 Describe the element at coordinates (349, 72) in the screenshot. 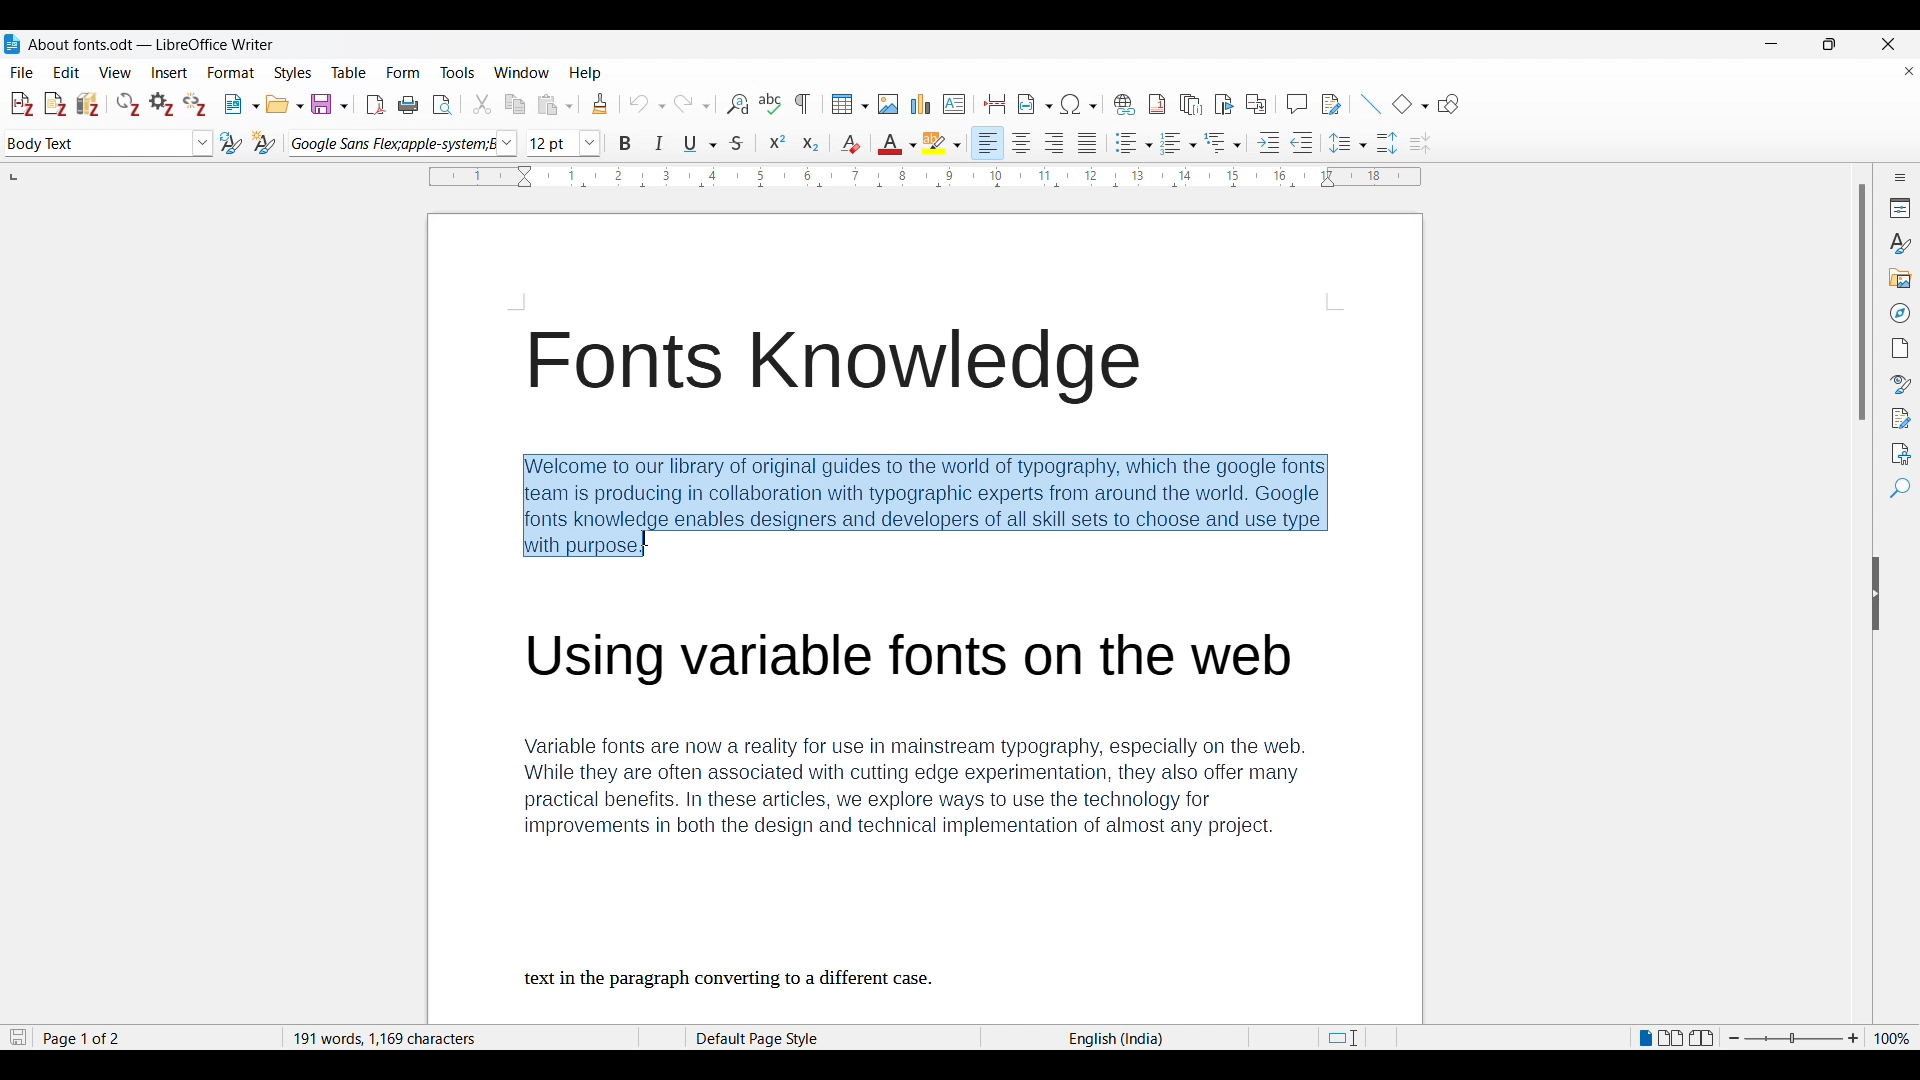

I see `Table menu` at that location.